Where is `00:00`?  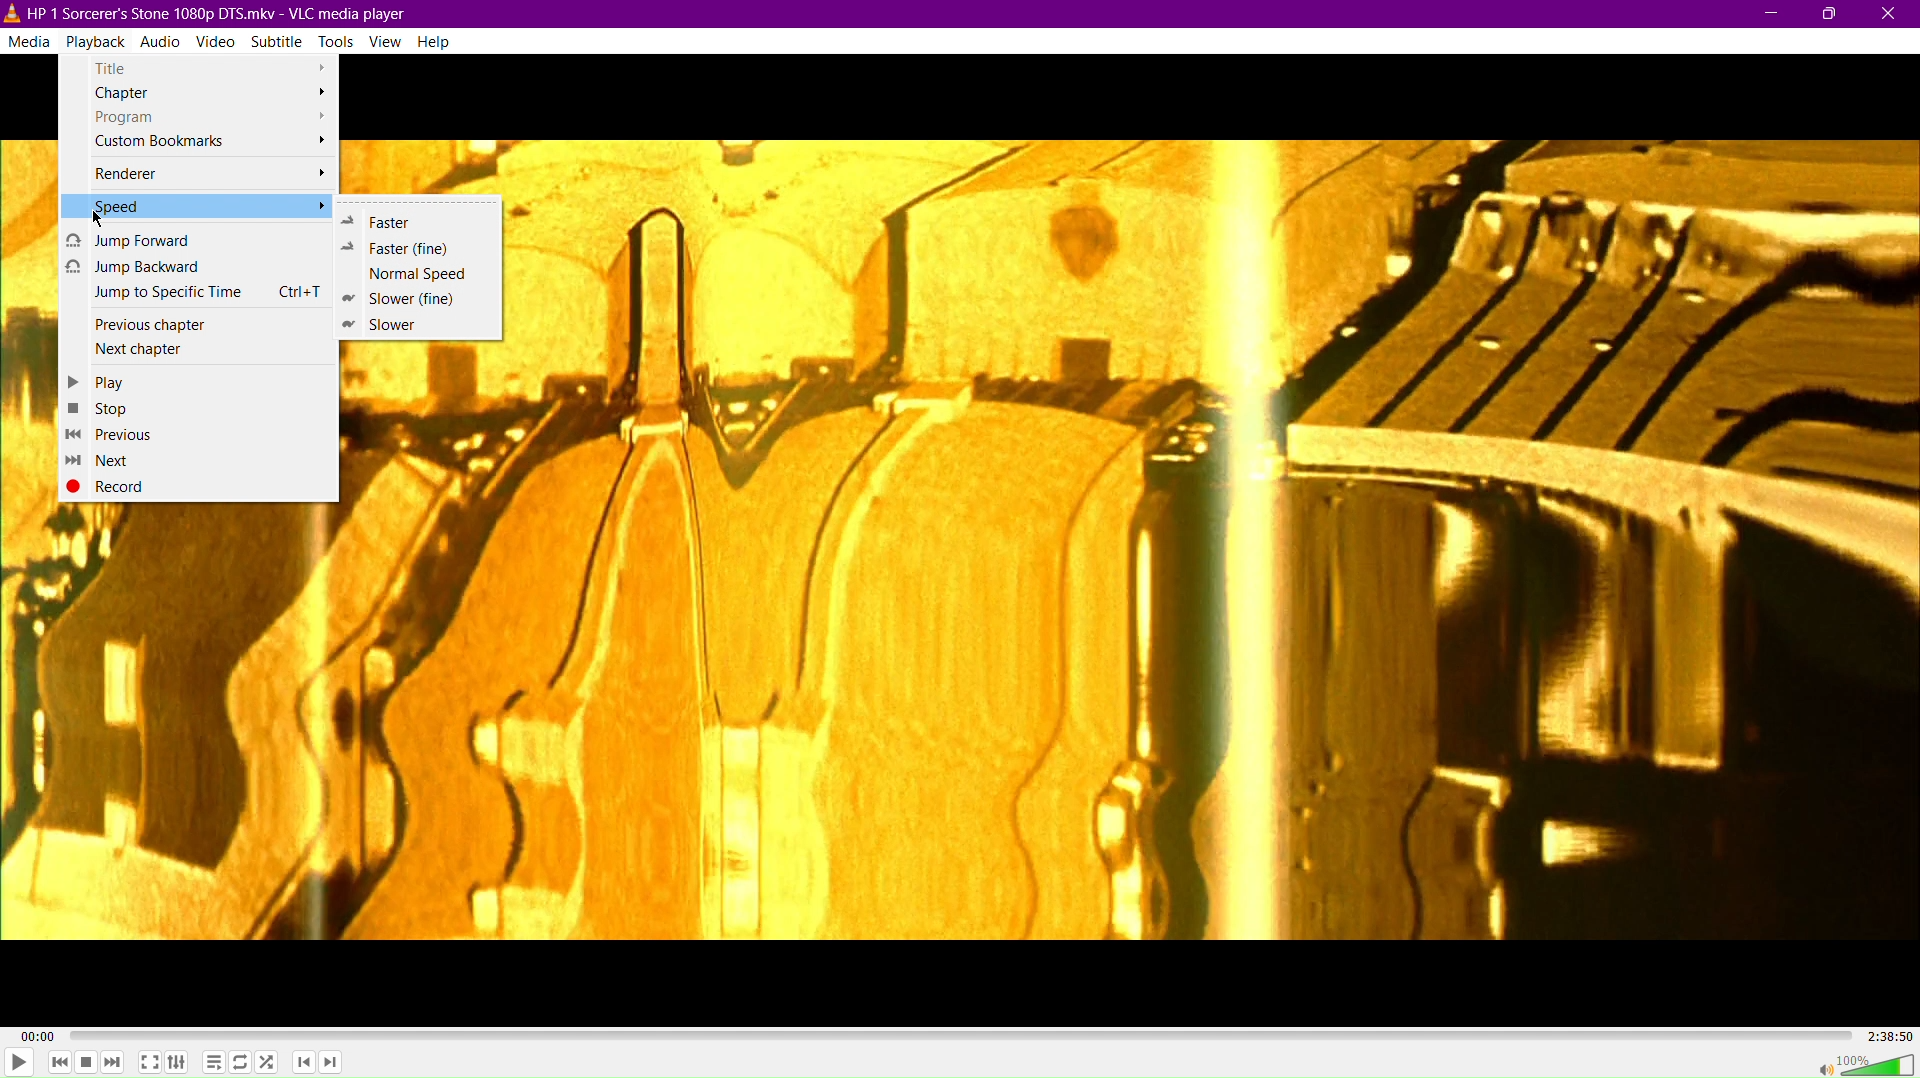
00:00 is located at coordinates (41, 1035).